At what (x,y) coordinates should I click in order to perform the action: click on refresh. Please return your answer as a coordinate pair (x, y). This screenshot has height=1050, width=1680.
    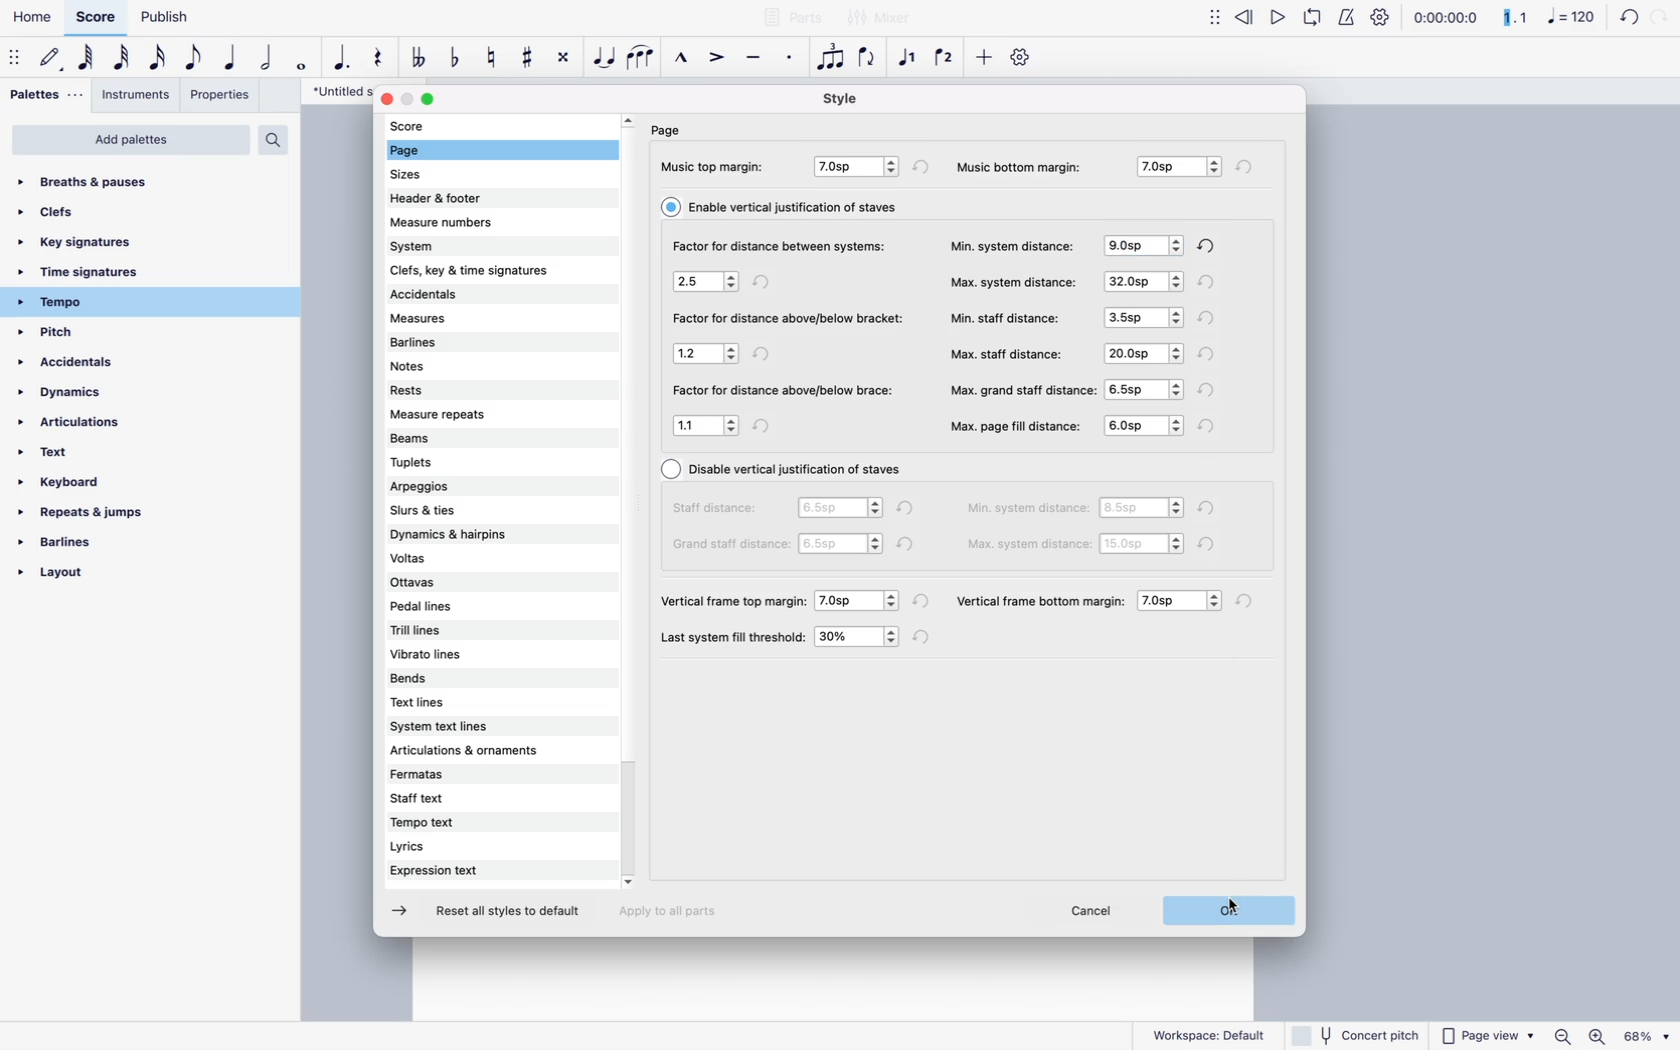
    Looking at the image, I should click on (1211, 318).